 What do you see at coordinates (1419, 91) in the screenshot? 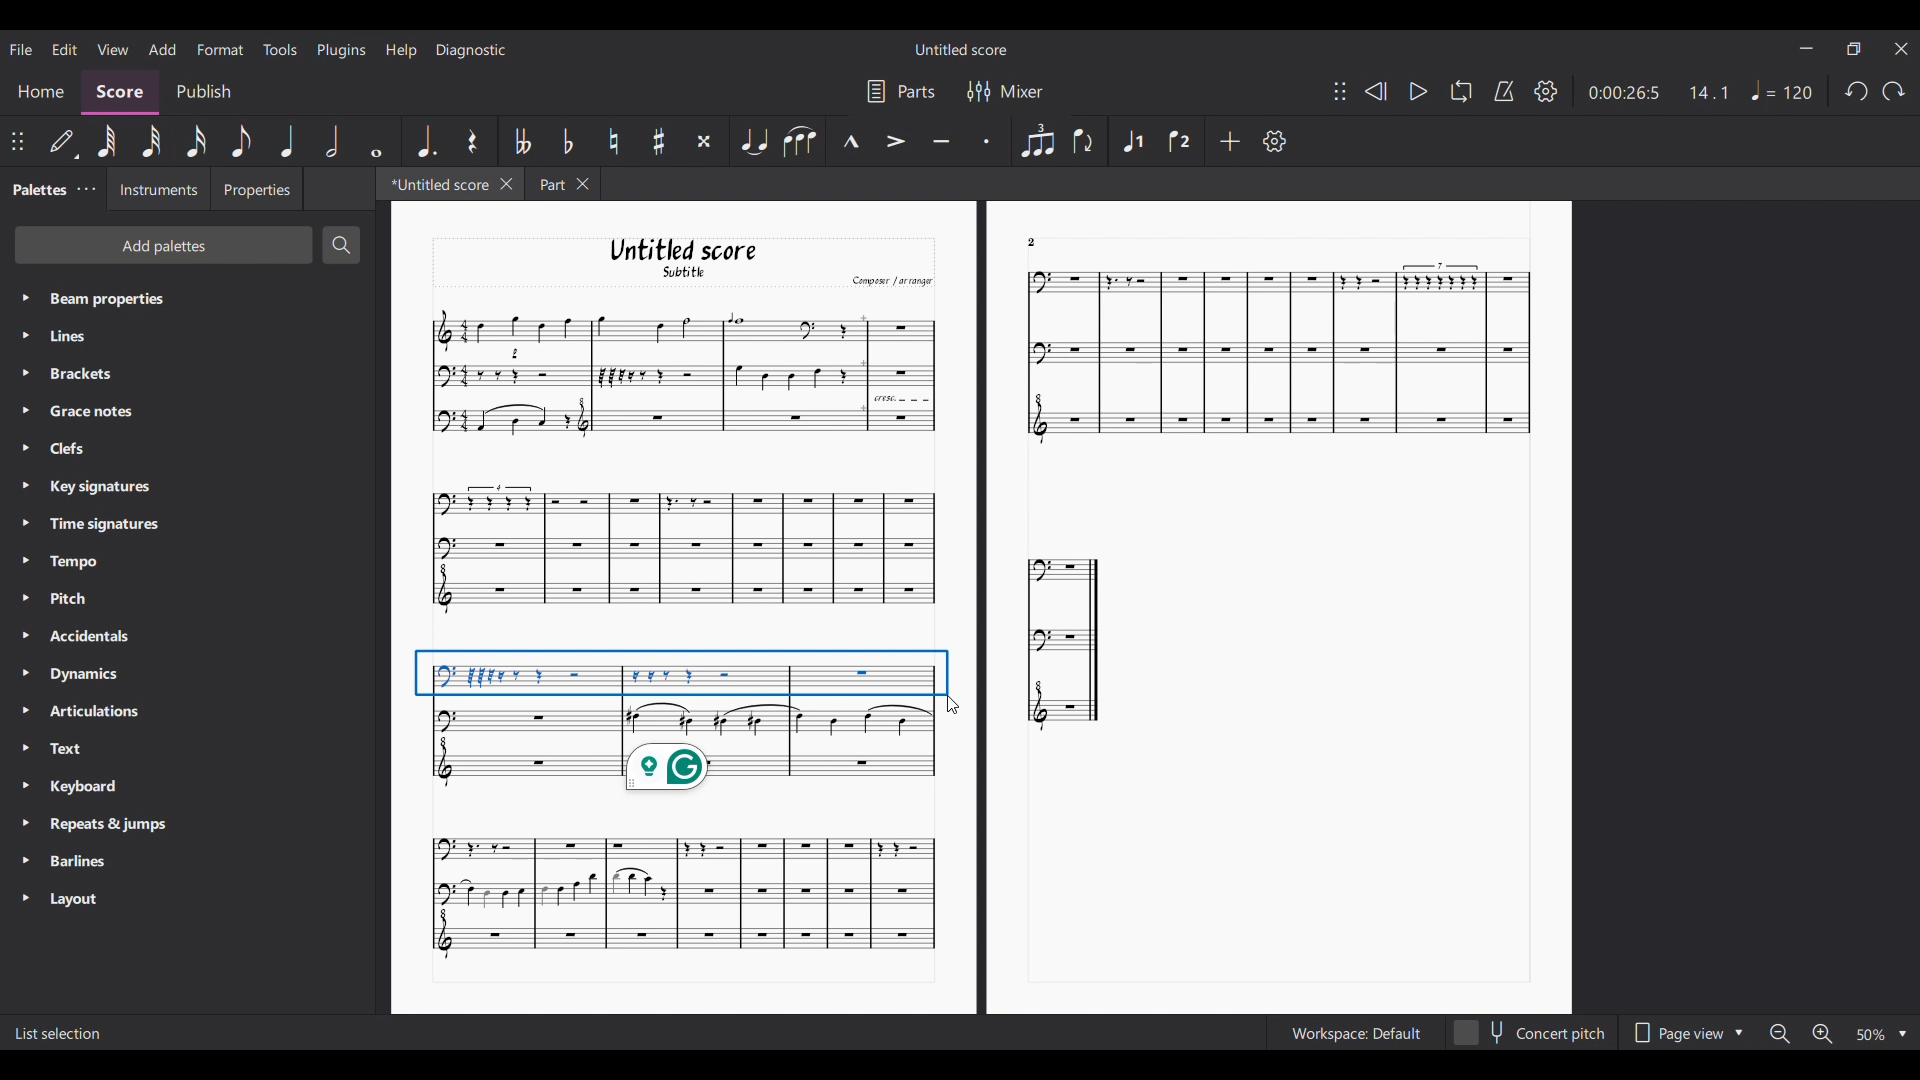
I see `Play` at bounding box center [1419, 91].